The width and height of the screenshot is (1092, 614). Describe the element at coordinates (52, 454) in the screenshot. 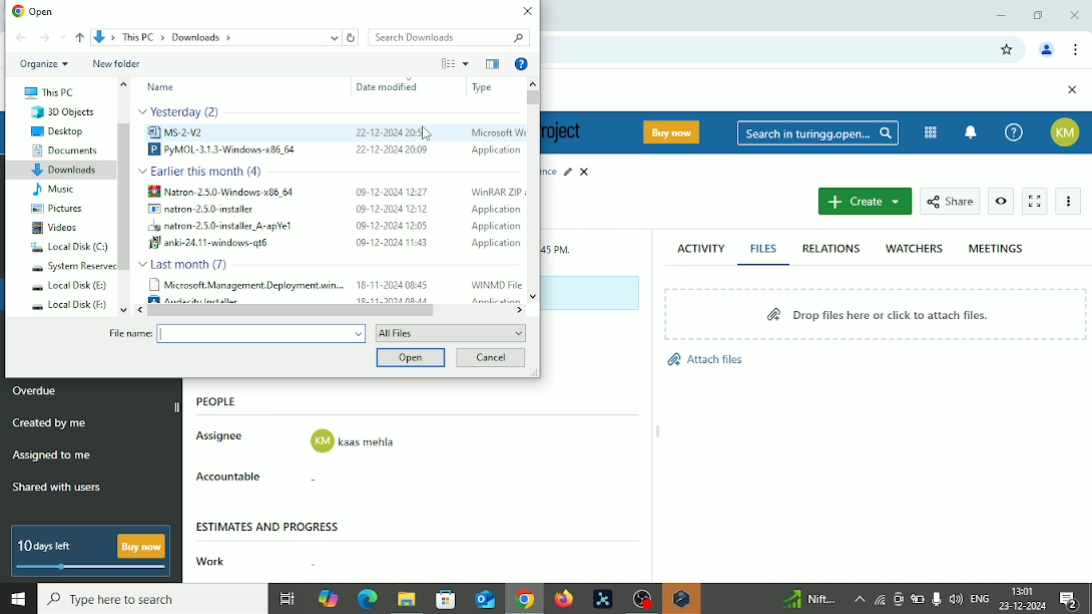

I see `Assigned to me` at that location.